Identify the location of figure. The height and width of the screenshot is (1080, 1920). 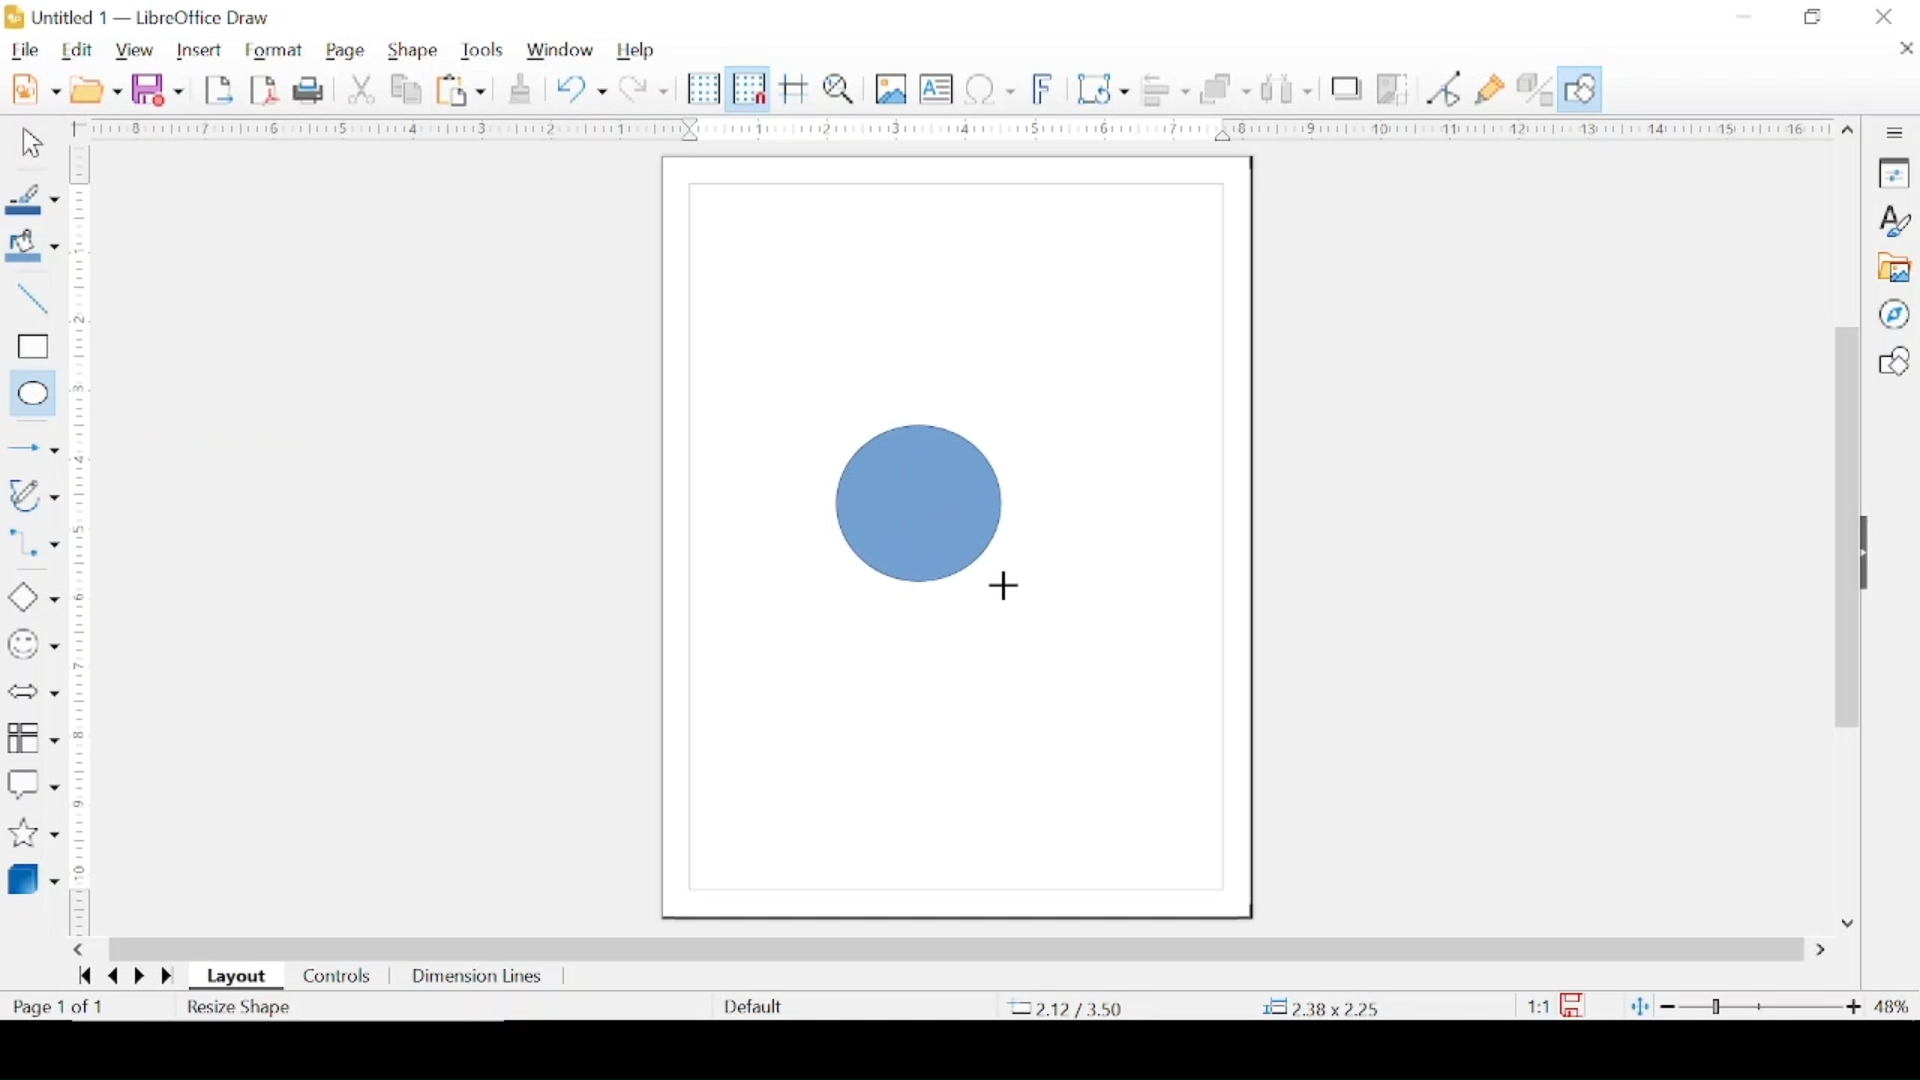
(915, 502).